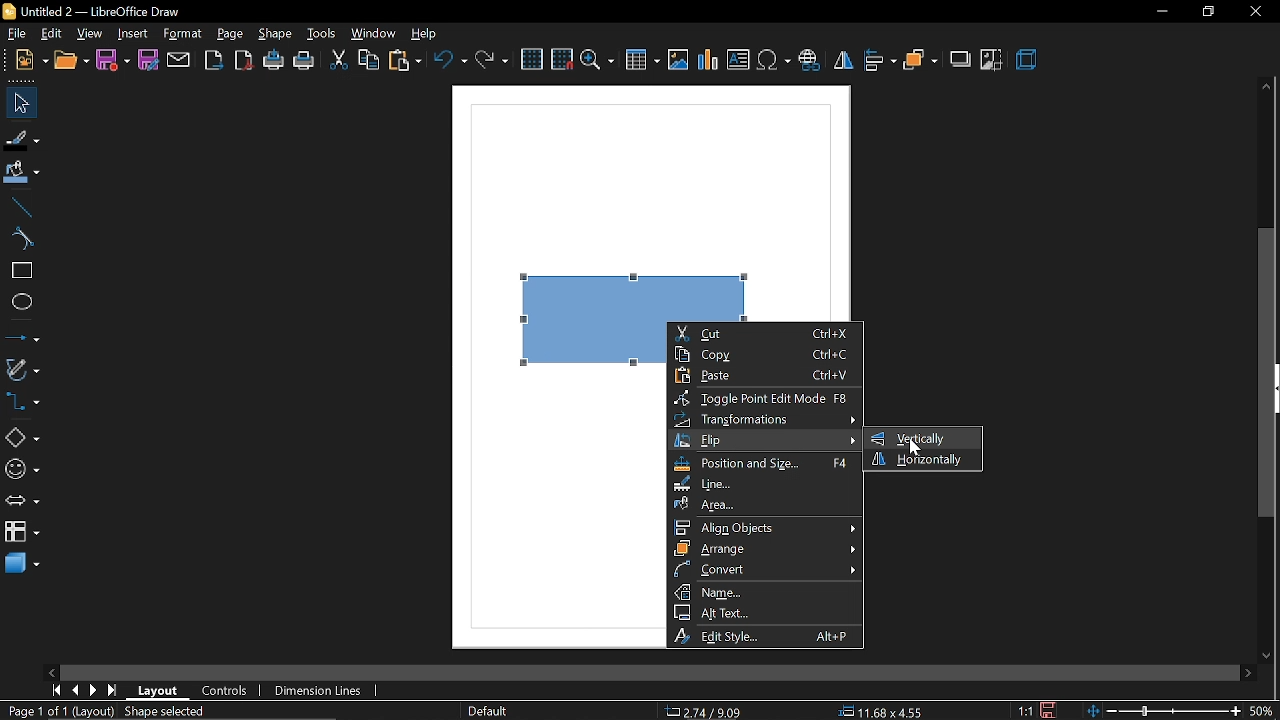  Describe the element at coordinates (917, 438) in the screenshot. I see `vertically` at that location.